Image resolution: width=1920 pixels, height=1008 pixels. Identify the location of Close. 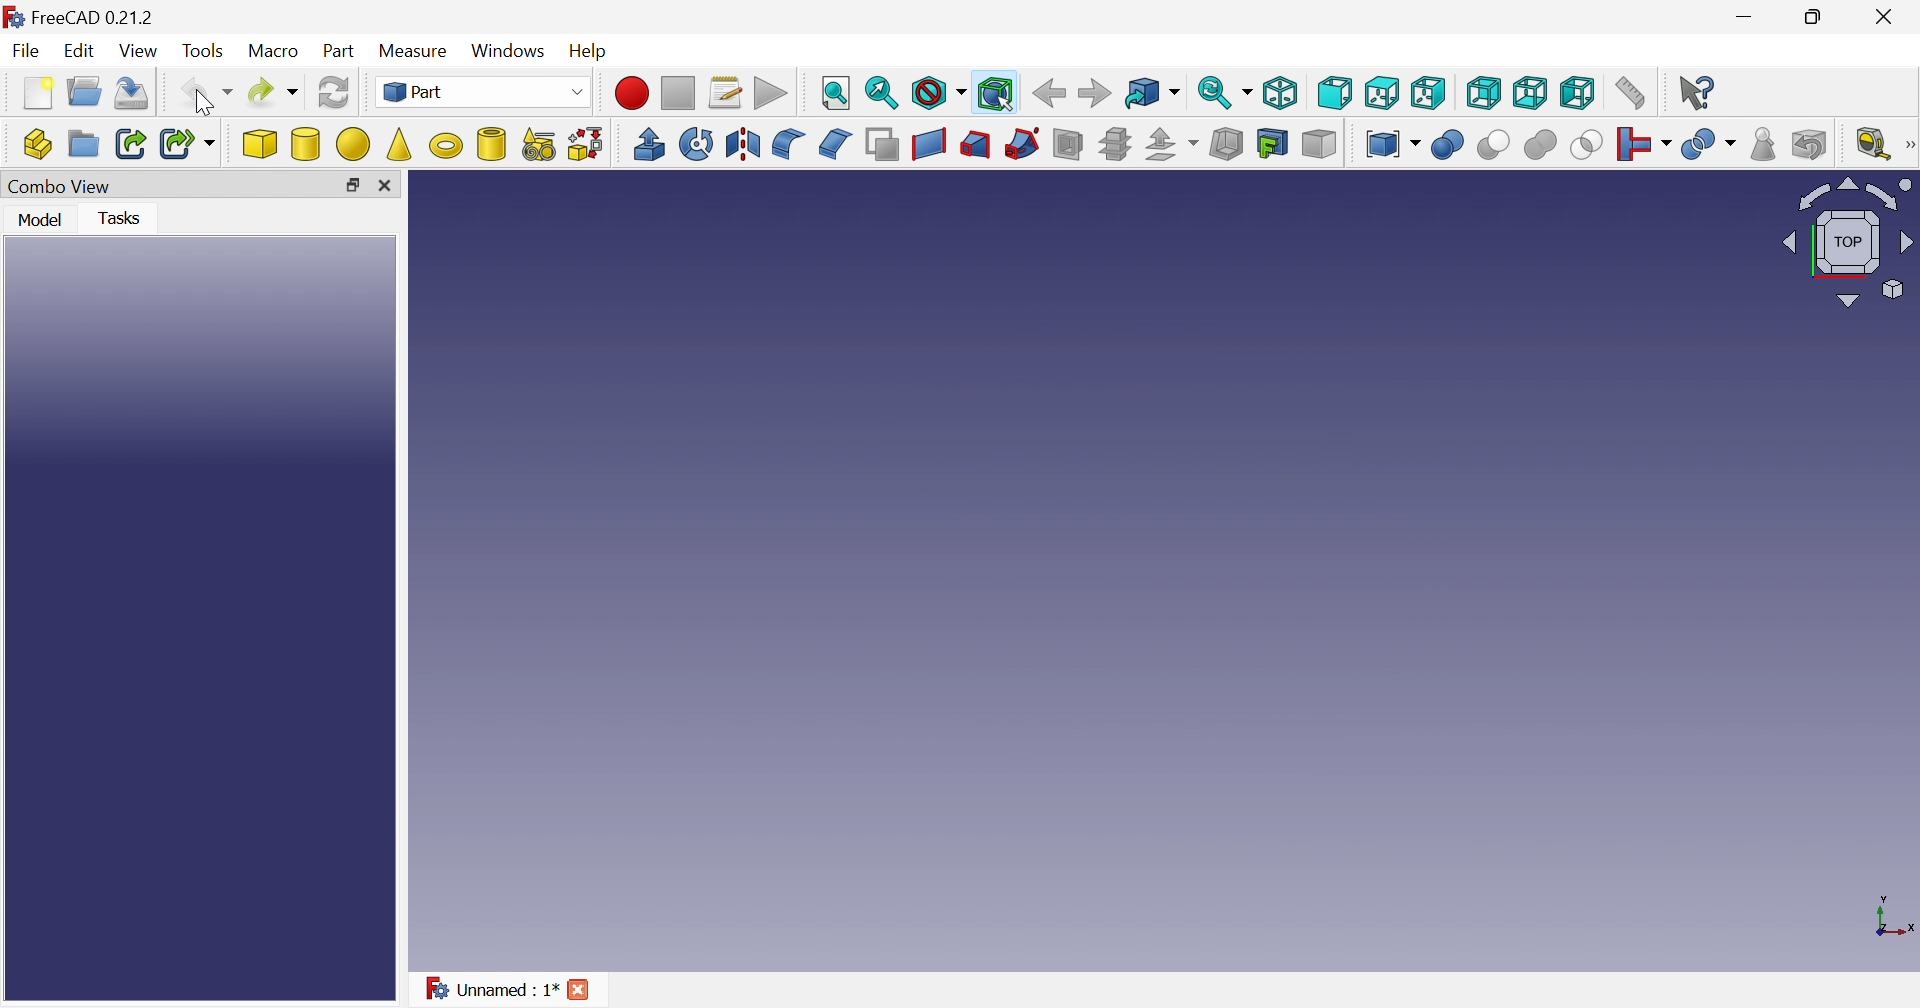
(579, 992).